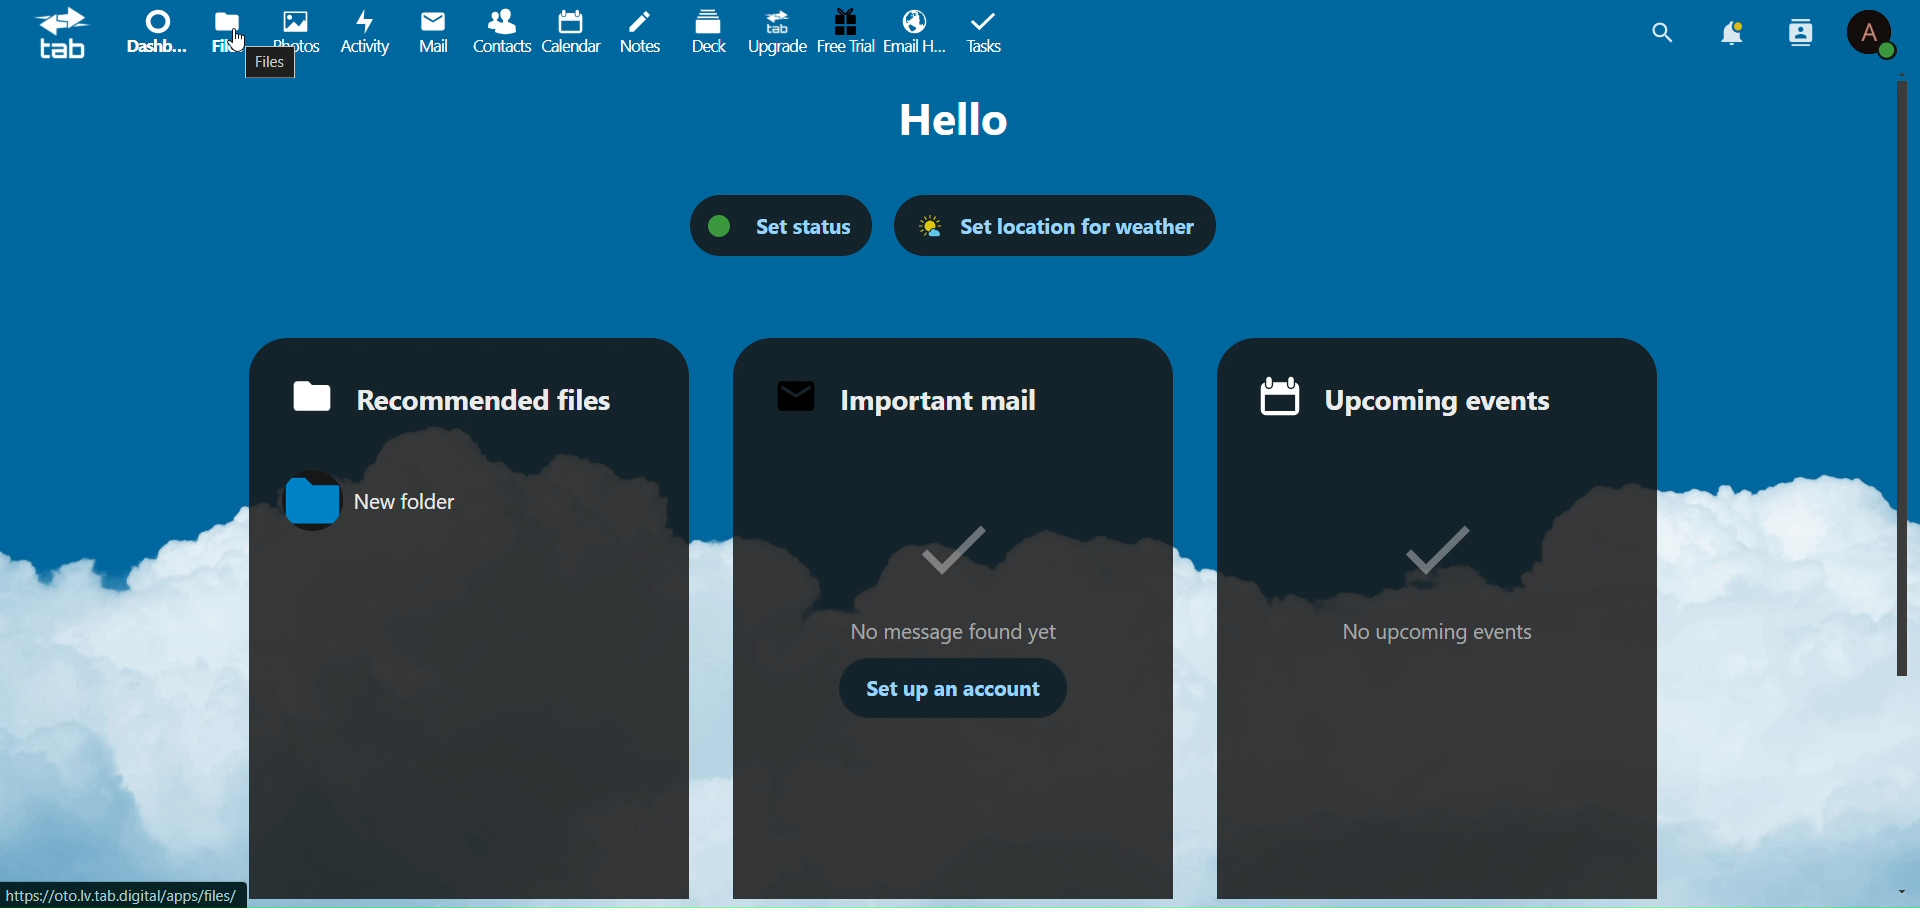  What do you see at coordinates (913, 33) in the screenshot?
I see `Email Hosting` at bounding box center [913, 33].